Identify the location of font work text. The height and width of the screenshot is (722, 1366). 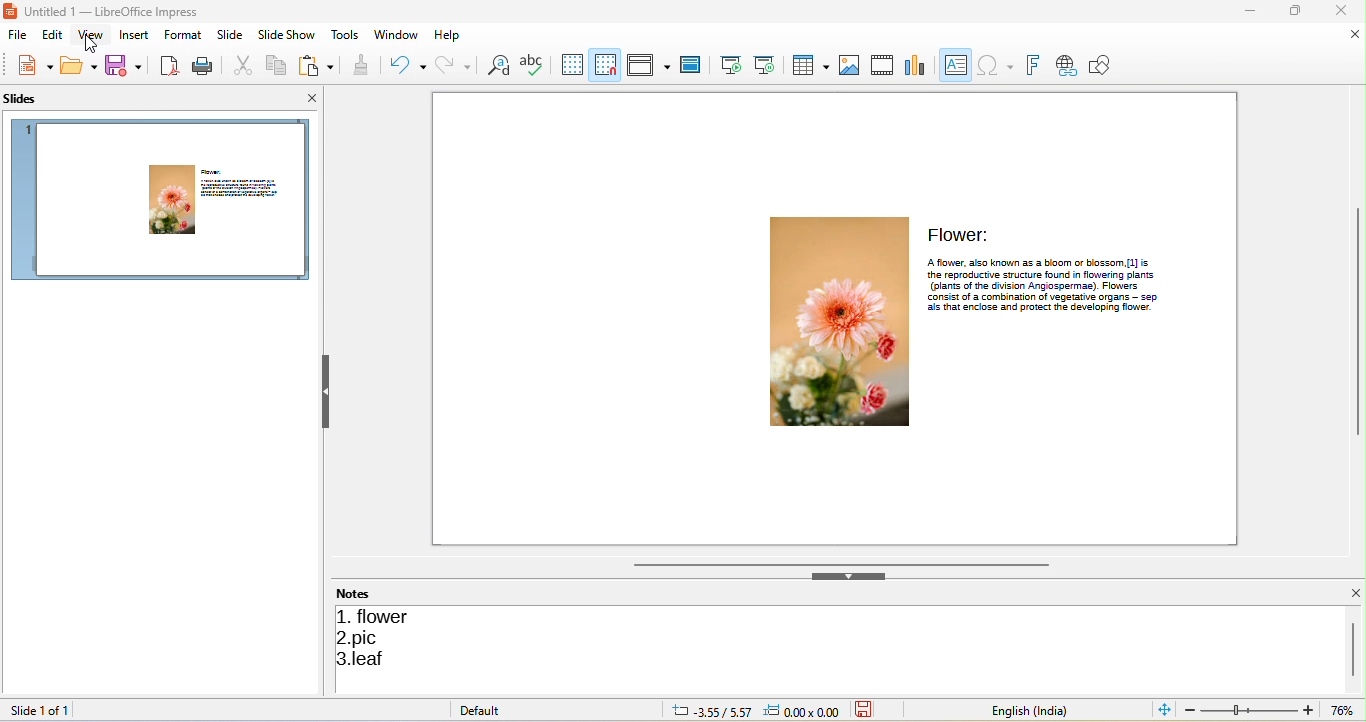
(1032, 63).